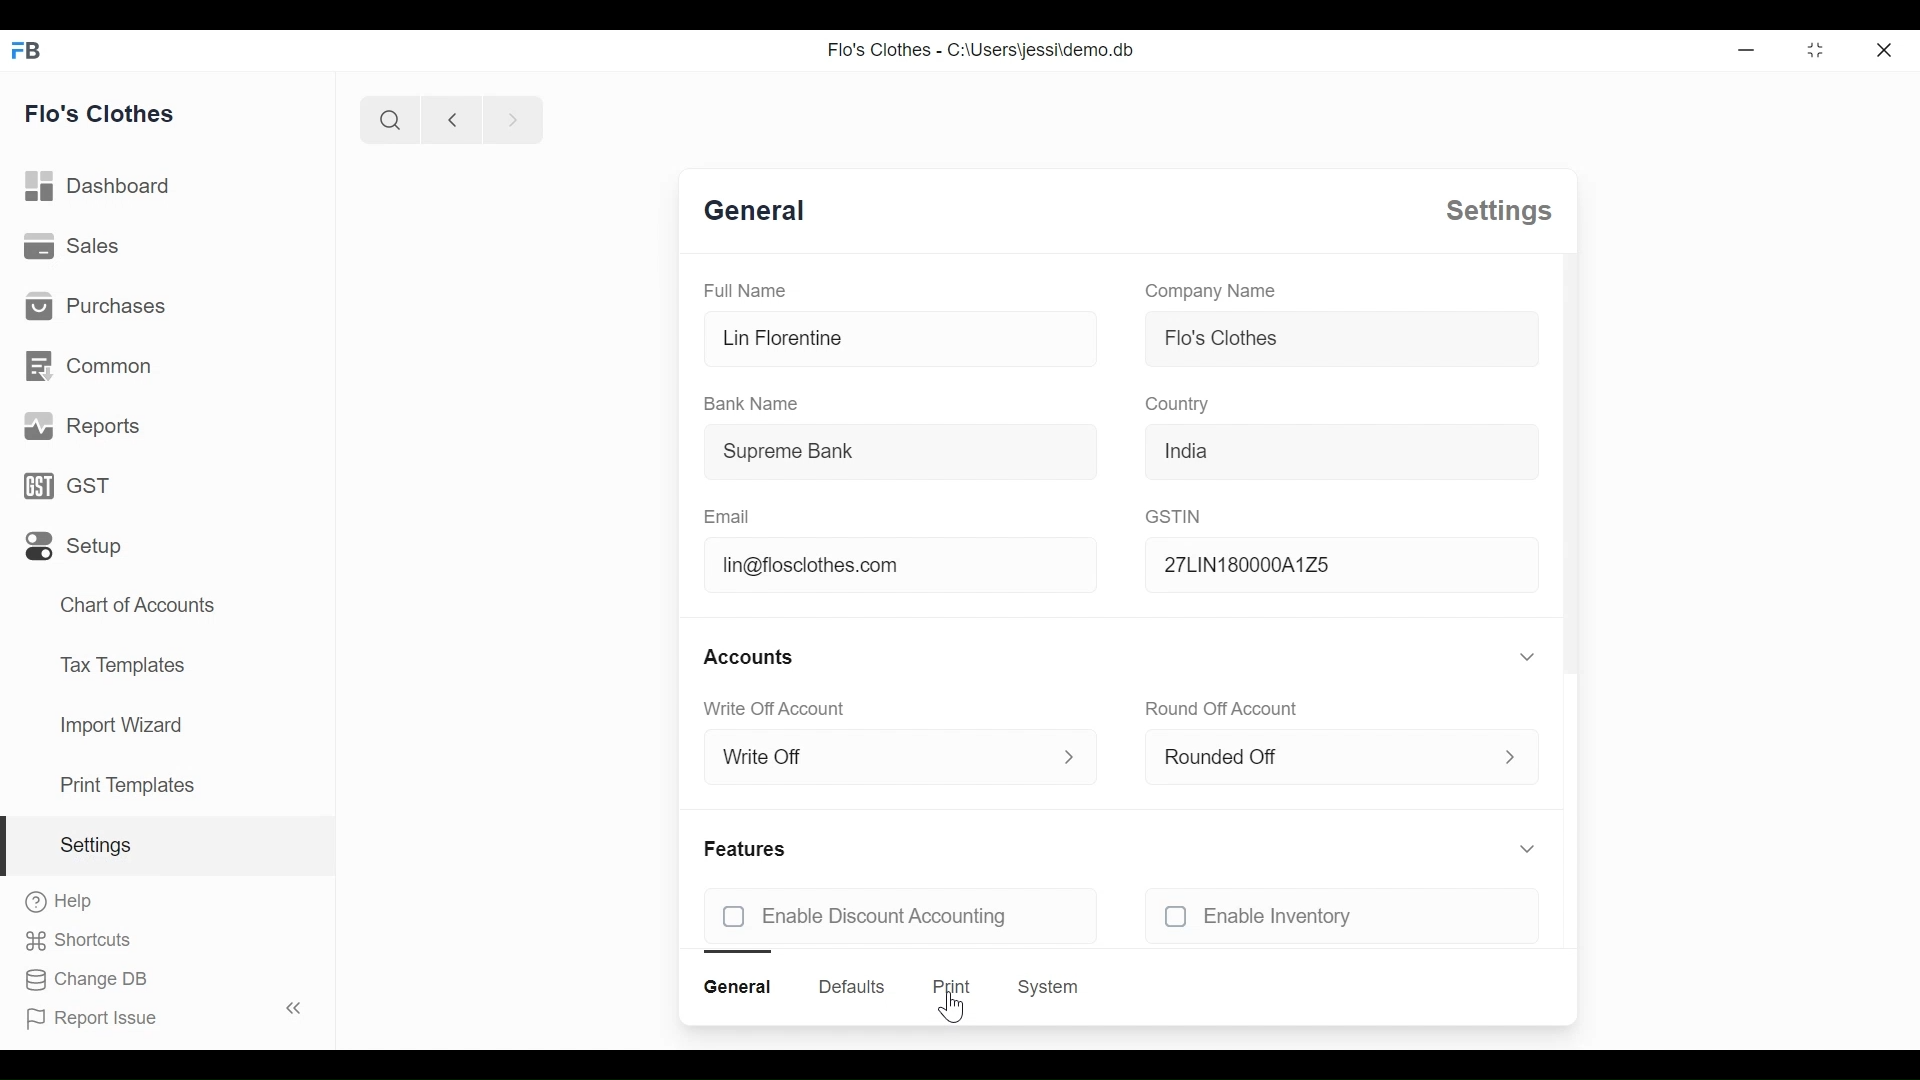 This screenshot has width=1920, height=1080. Describe the element at coordinates (99, 186) in the screenshot. I see `dashboard` at that location.